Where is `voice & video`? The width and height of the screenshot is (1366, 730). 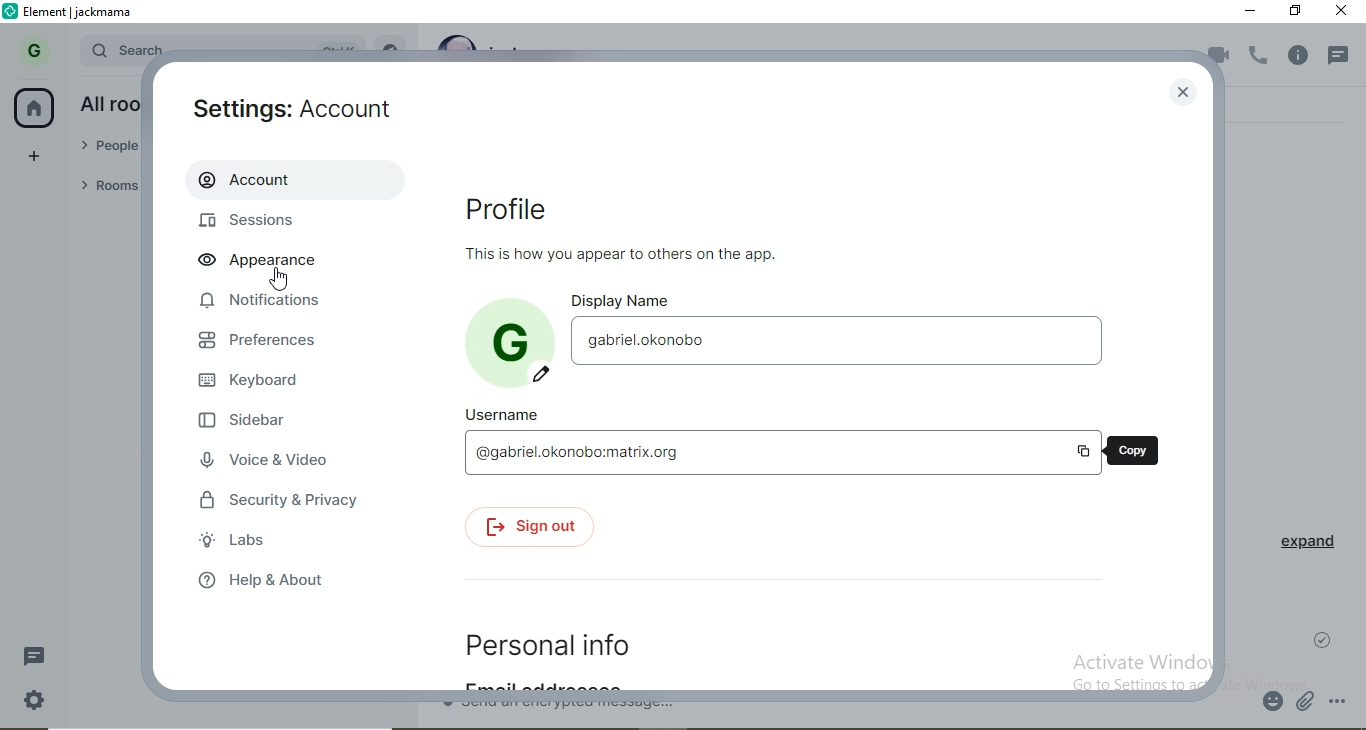
voice & video is located at coordinates (266, 461).